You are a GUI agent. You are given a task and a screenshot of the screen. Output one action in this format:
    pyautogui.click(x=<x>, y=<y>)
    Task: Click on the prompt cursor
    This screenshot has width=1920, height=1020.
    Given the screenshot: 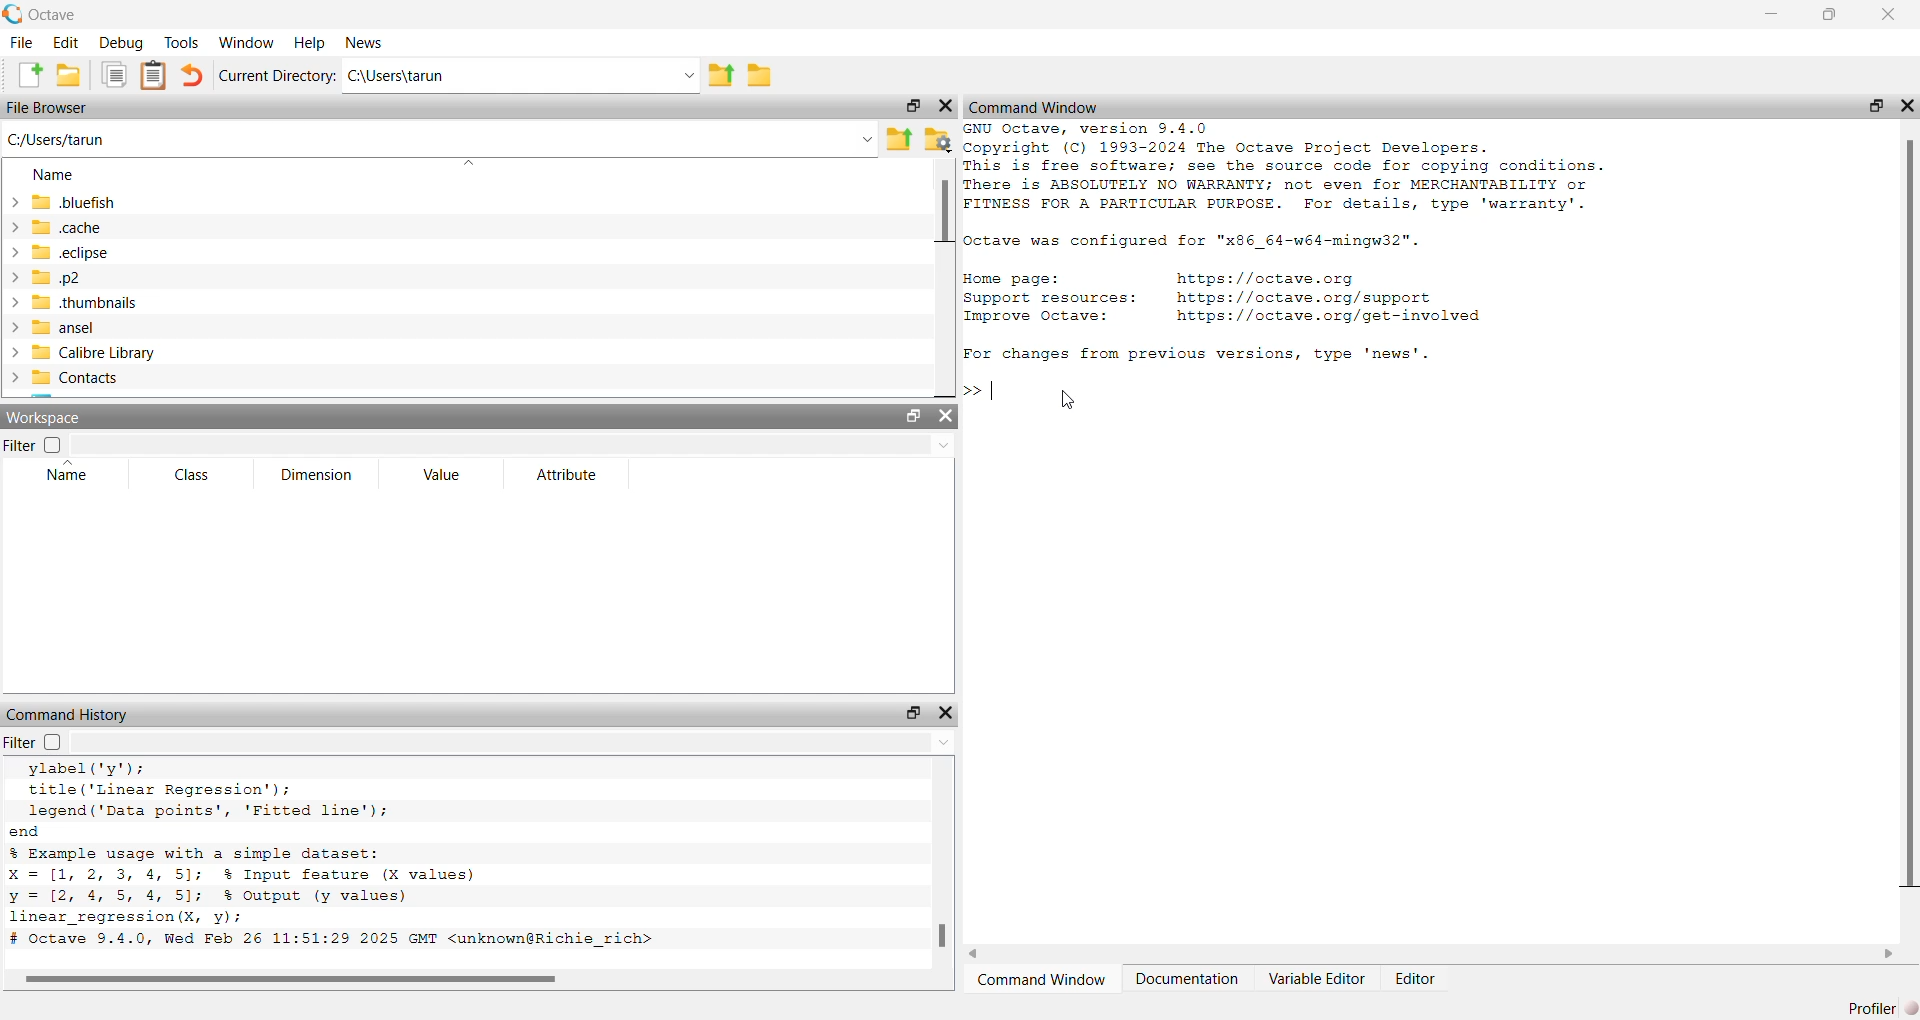 What is the action you would take?
    pyautogui.click(x=969, y=391)
    